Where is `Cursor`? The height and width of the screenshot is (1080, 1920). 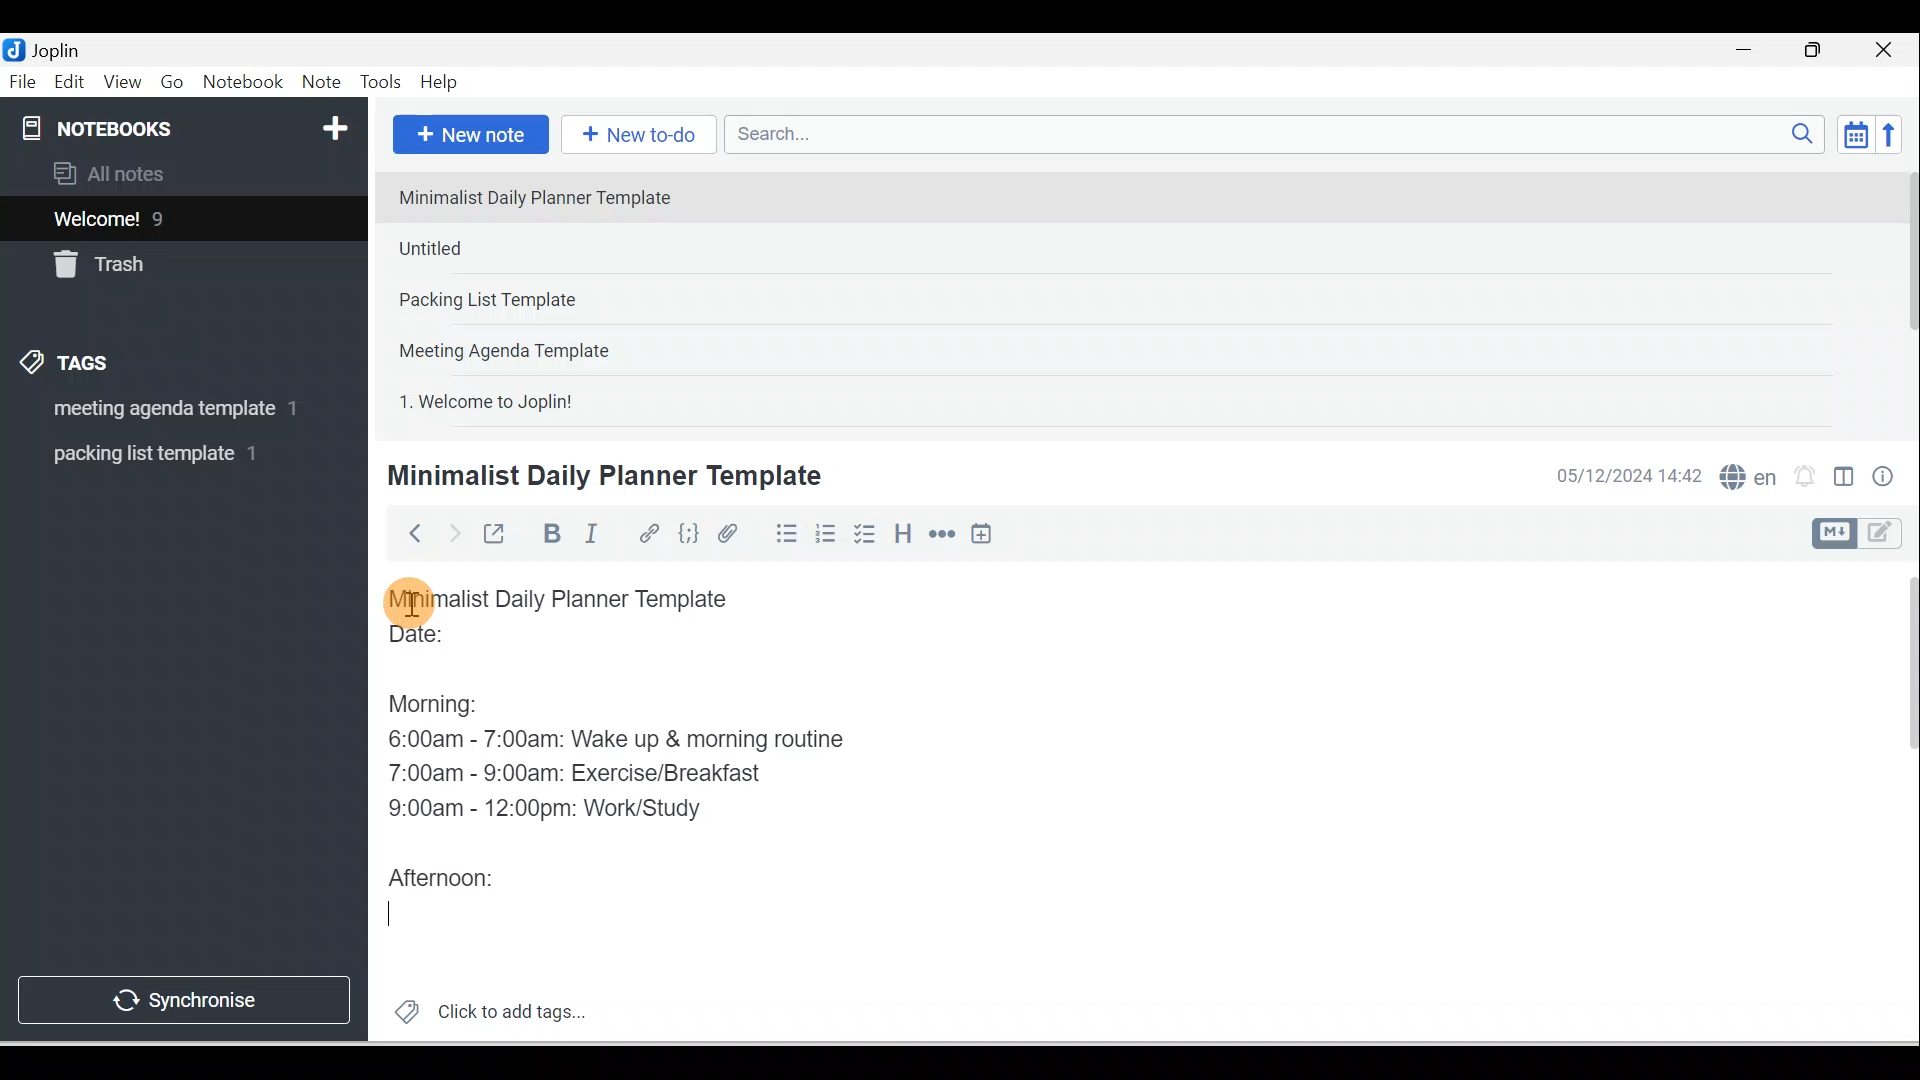 Cursor is located at coordinates (392, 914).